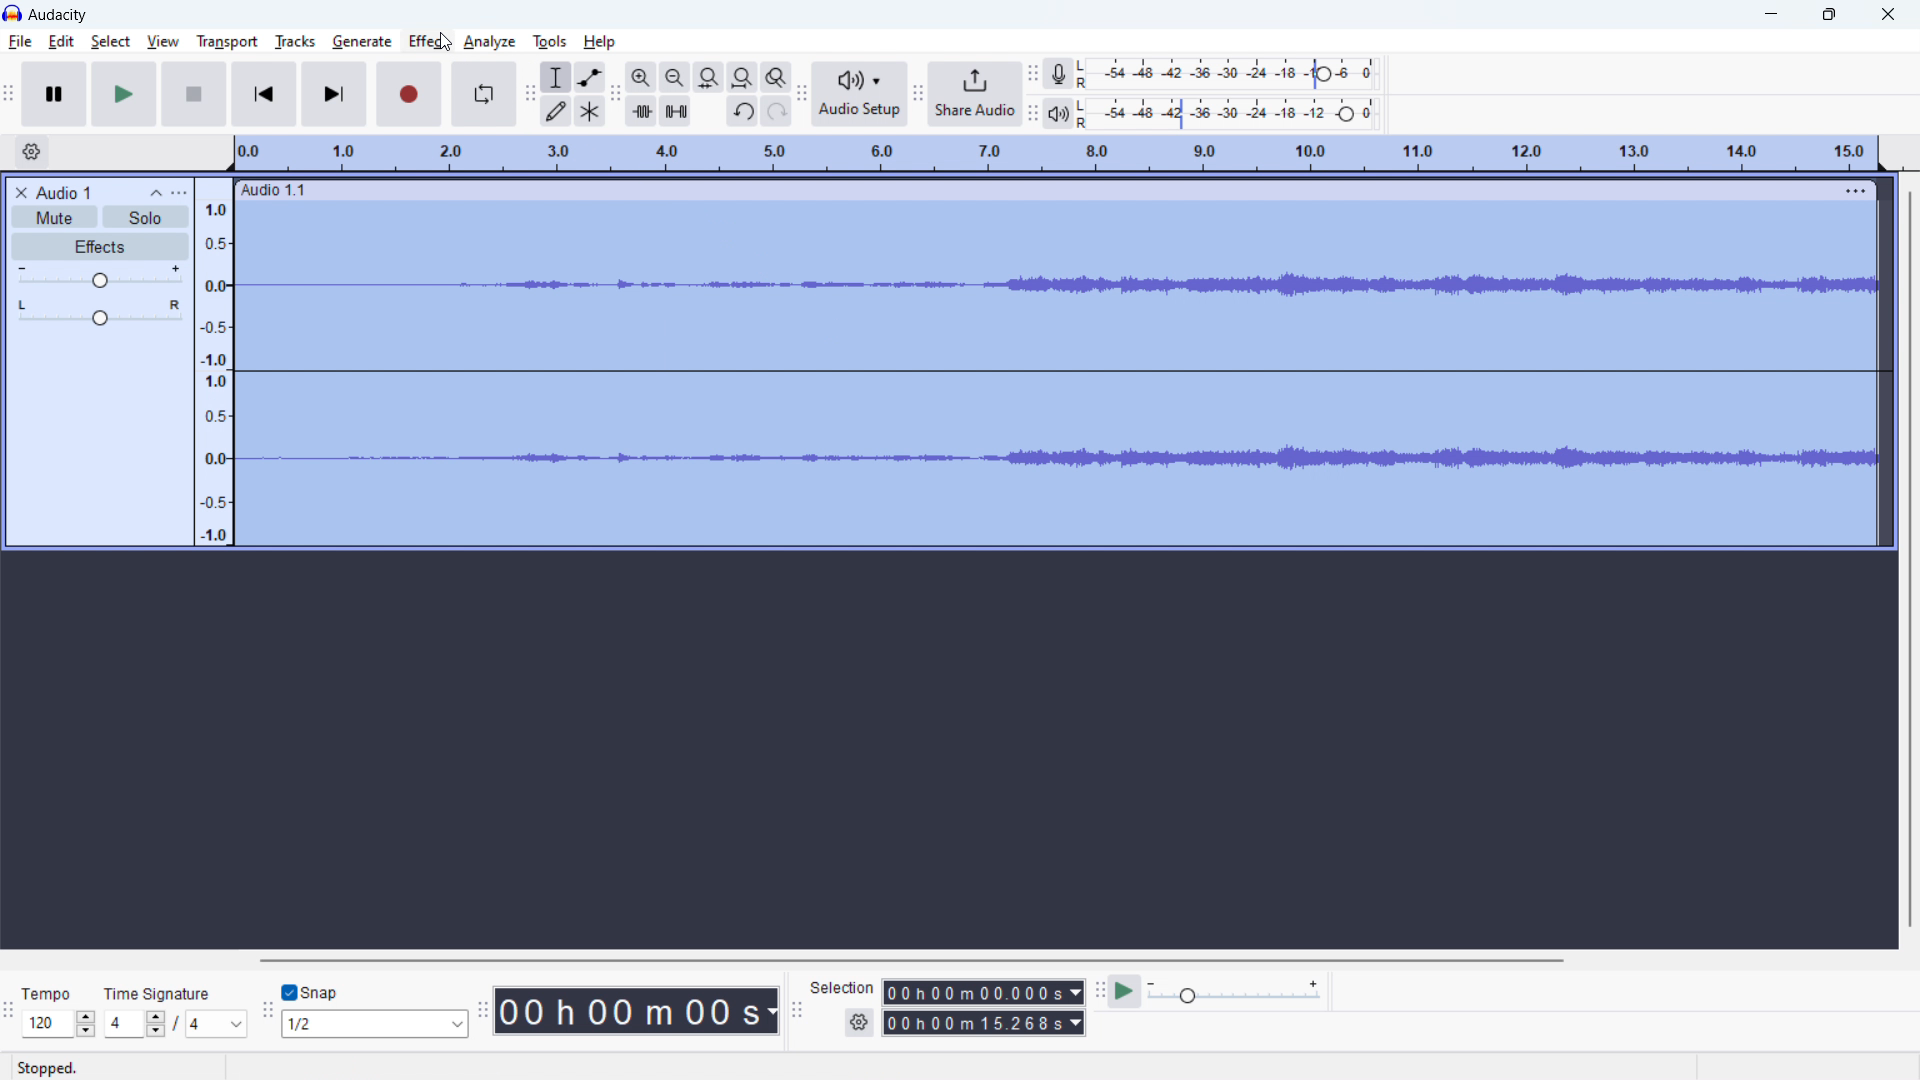 The image size is (1920, 1080). Describe the element at coordinates (1856, 190) in the screenshot. I see `menu` at that location.